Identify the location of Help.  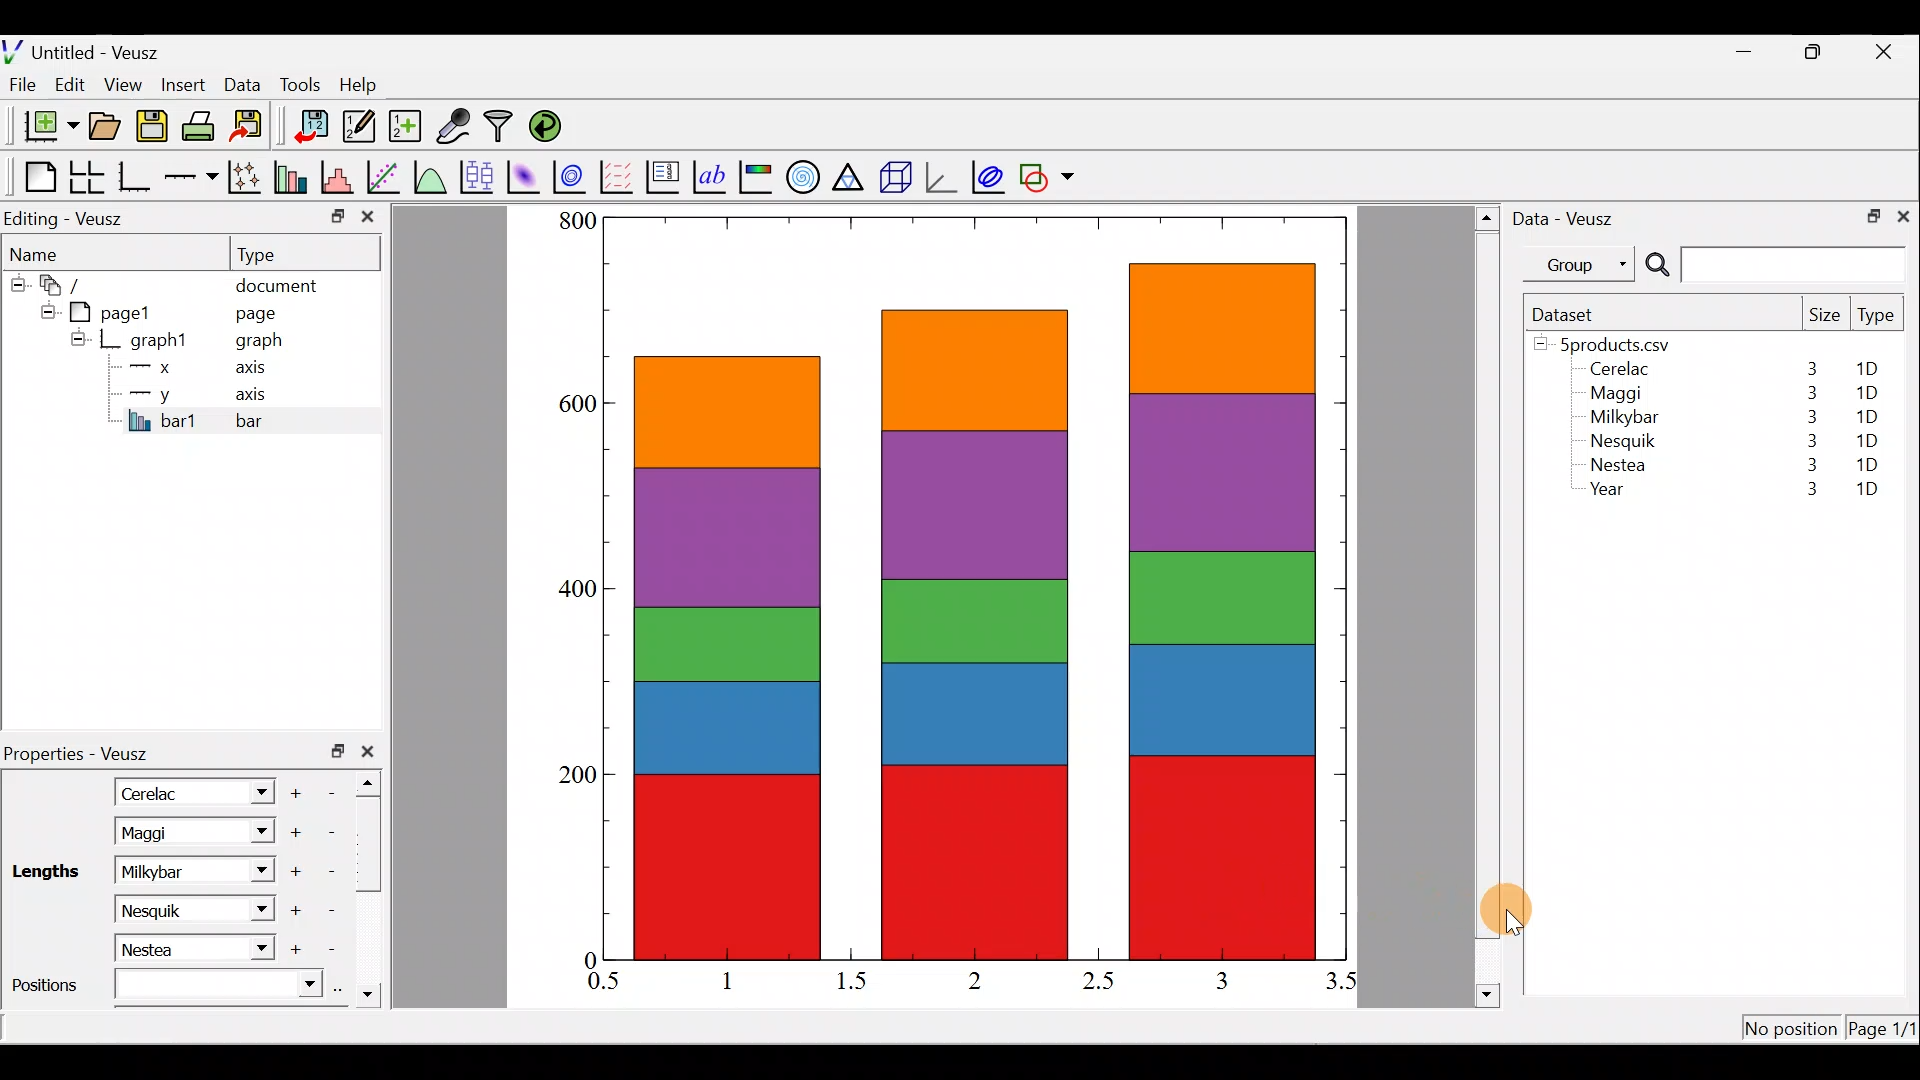
(370, 85).